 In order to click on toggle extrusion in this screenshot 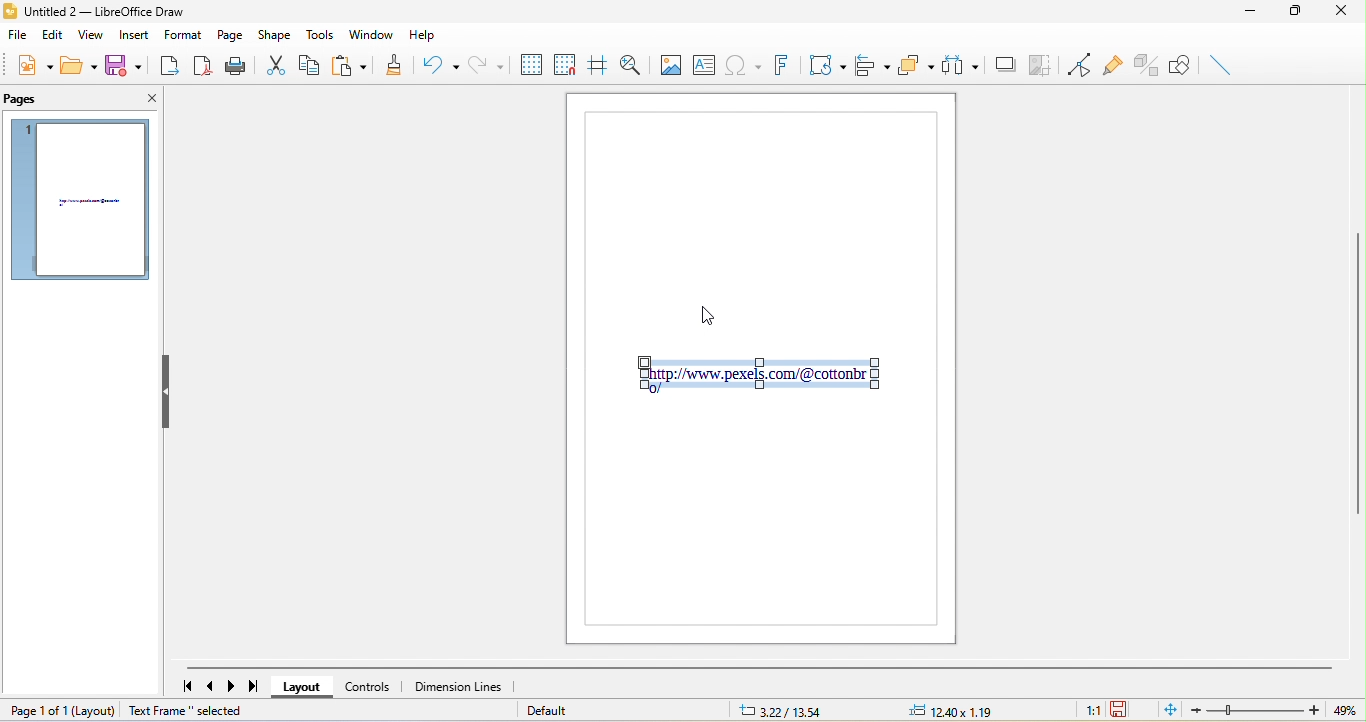, I will do `click(1143, 65)`.